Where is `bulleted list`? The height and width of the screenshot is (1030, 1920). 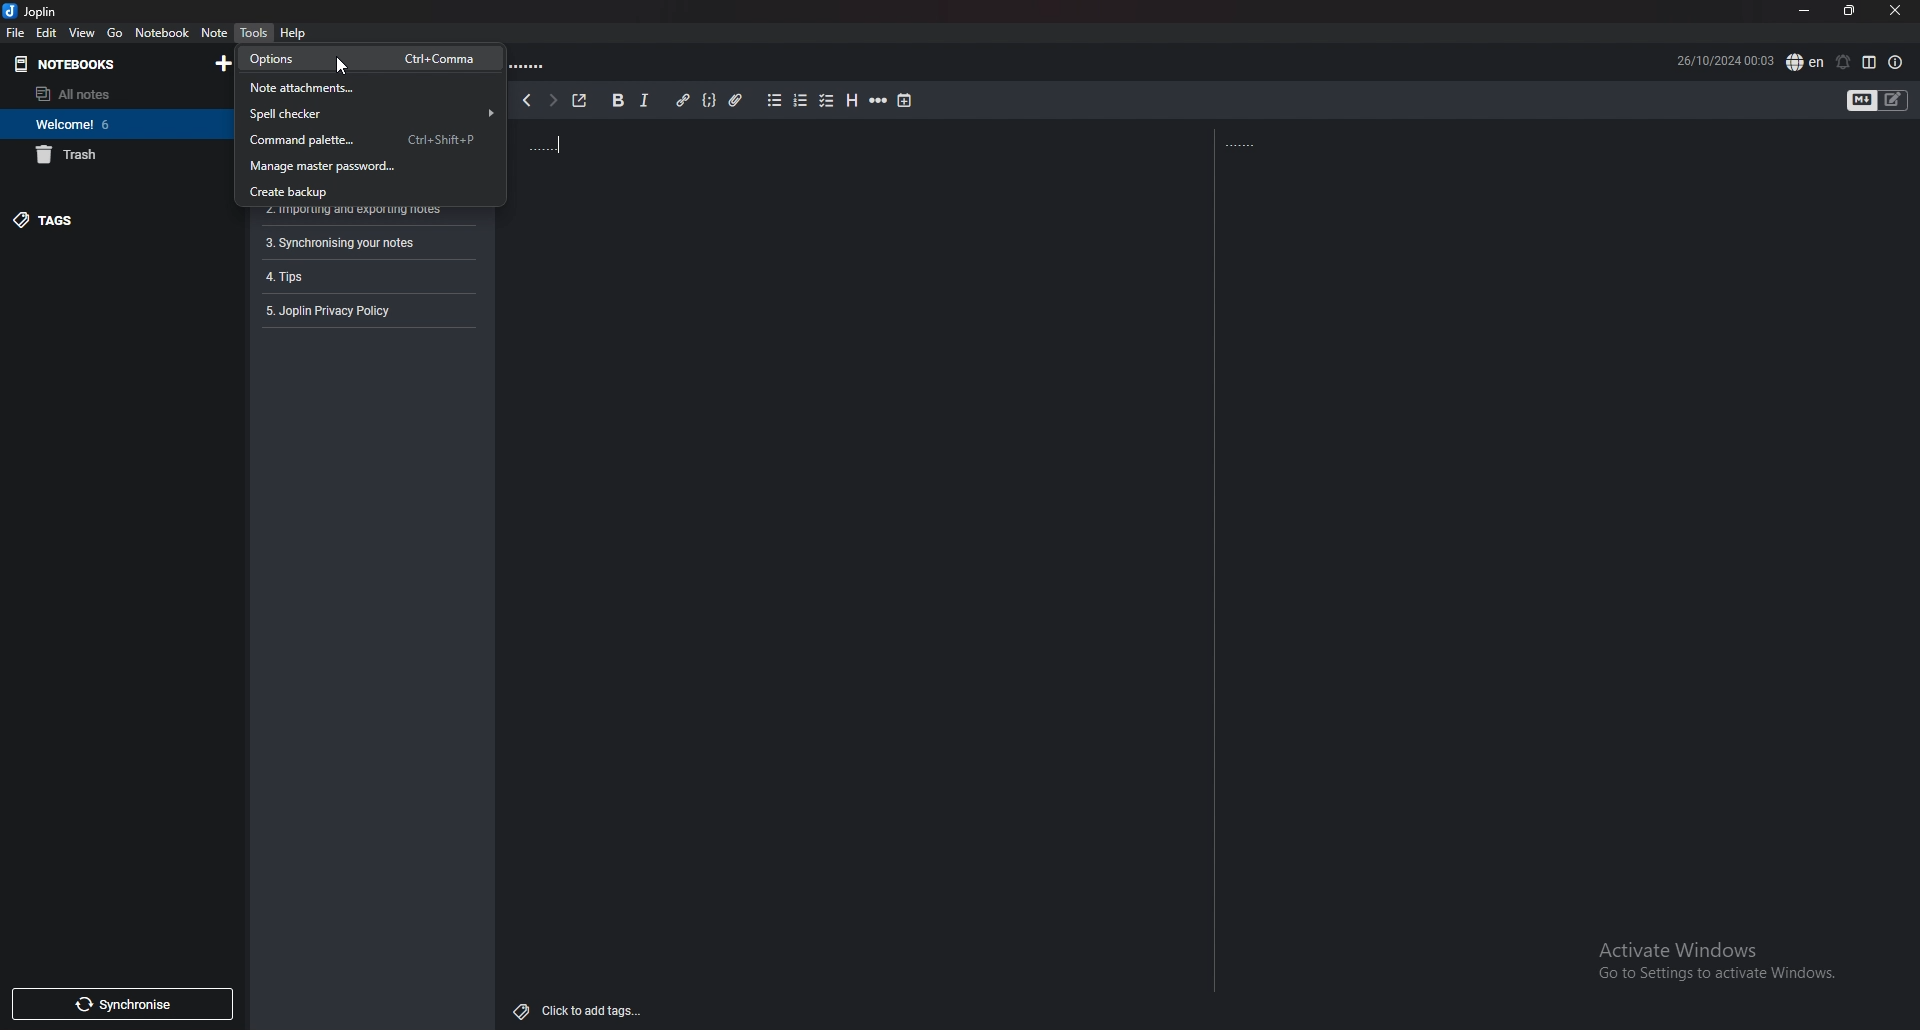
bulleted list is located at coordinates (776, 100).